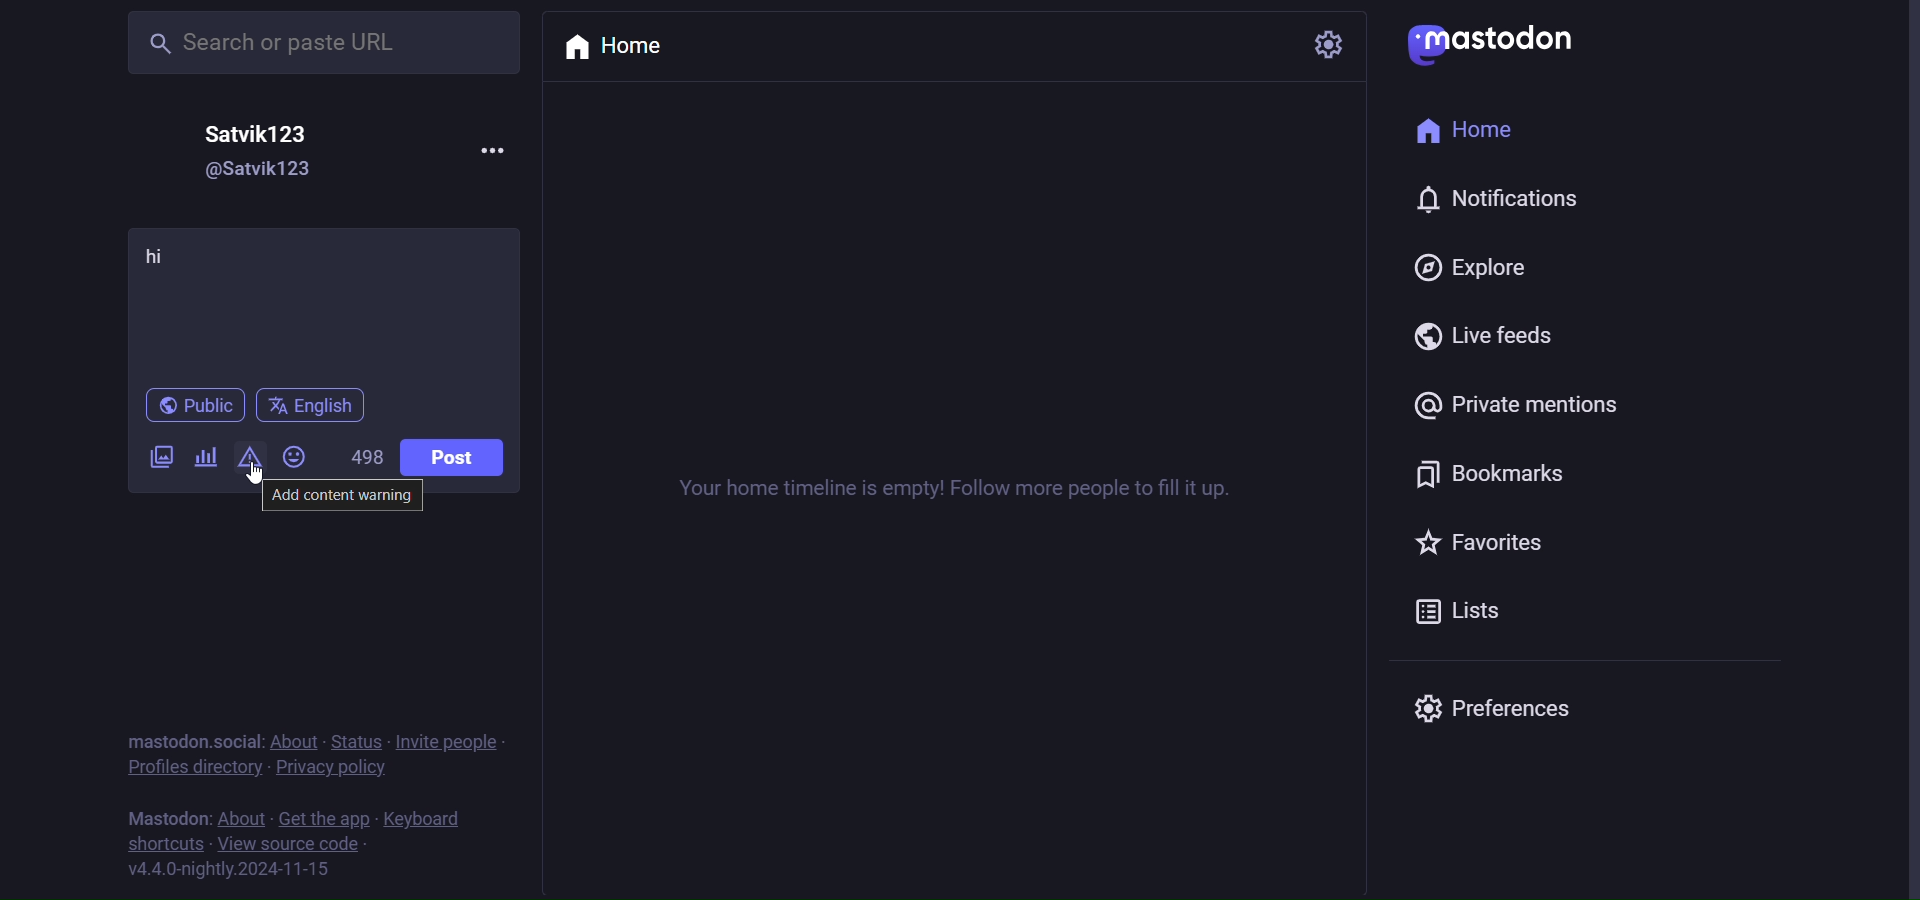  Describe the element at coordinates (367, 458) in the screenshot. I see `word limit` at that location.